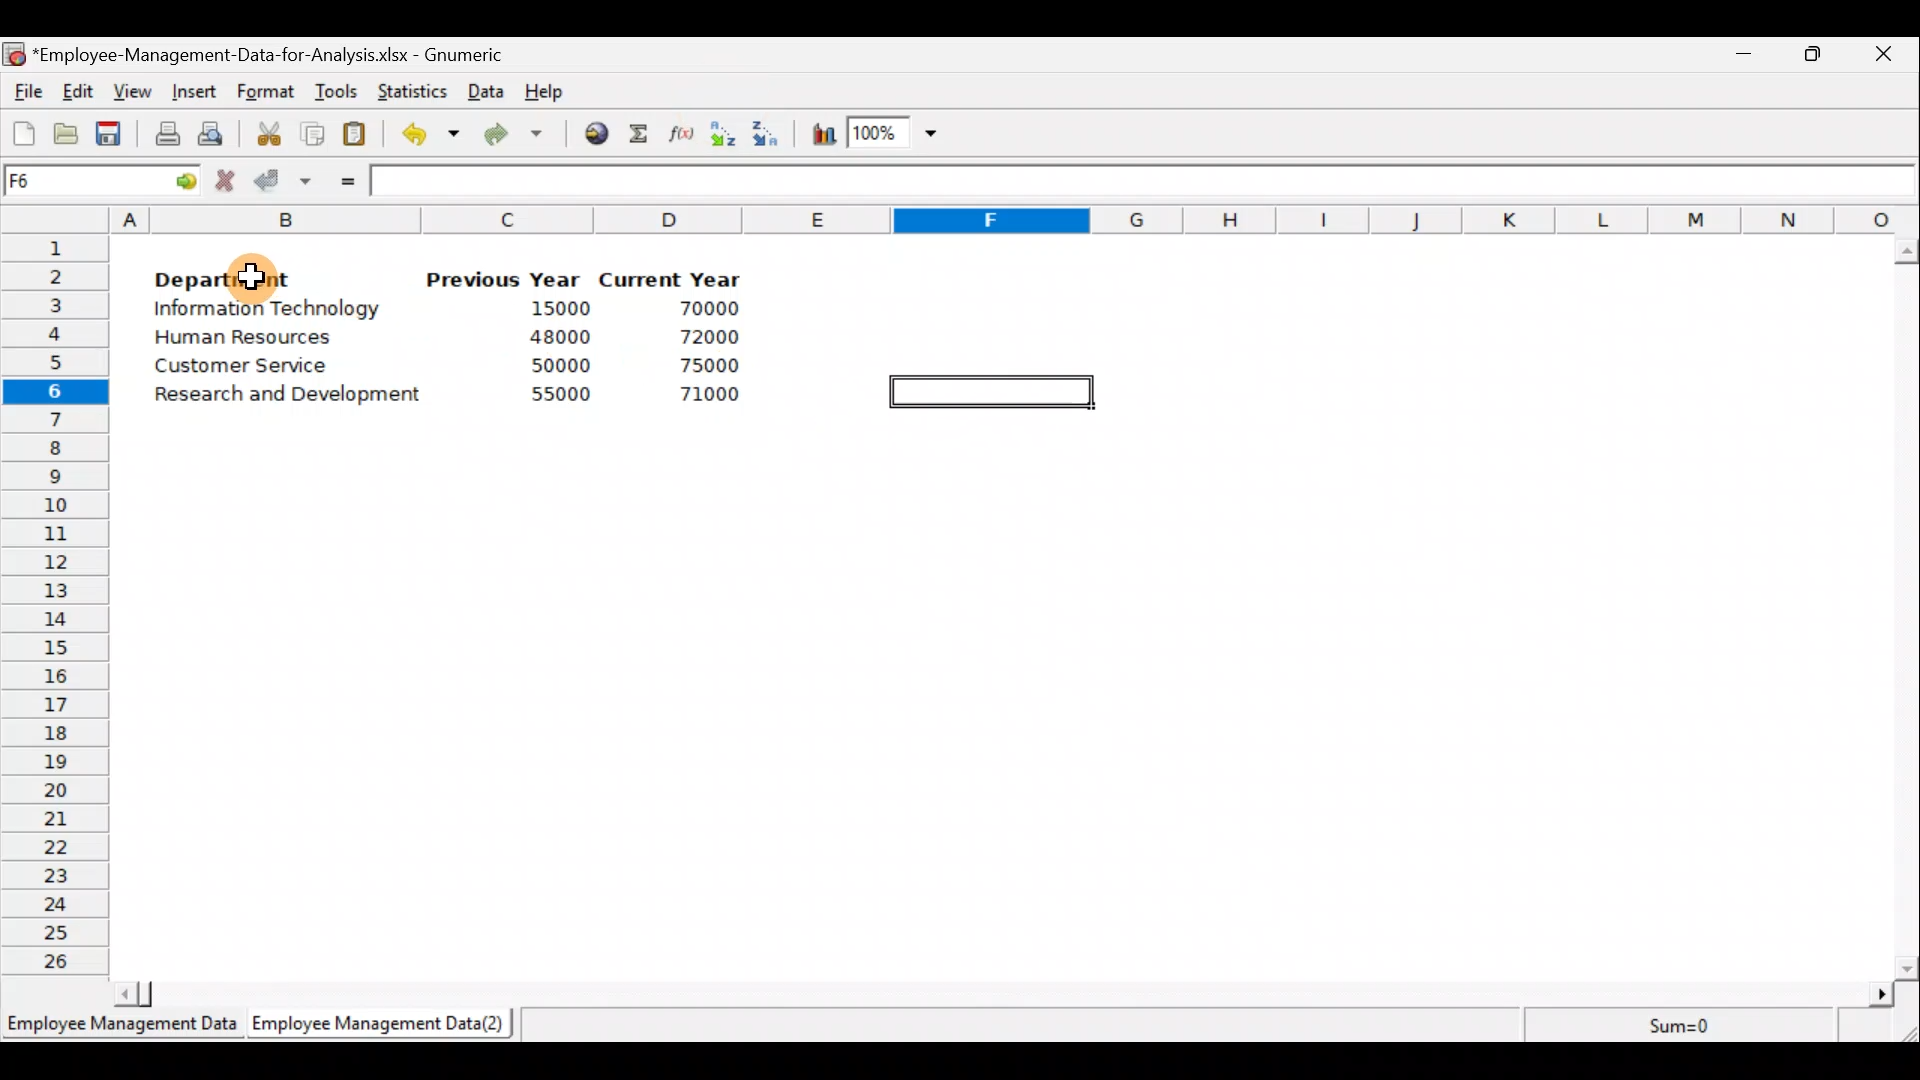 Image resolution: width=1920 pixels, height=1080 pixels. I want to click on Scroll bar, so click(1000, 994).